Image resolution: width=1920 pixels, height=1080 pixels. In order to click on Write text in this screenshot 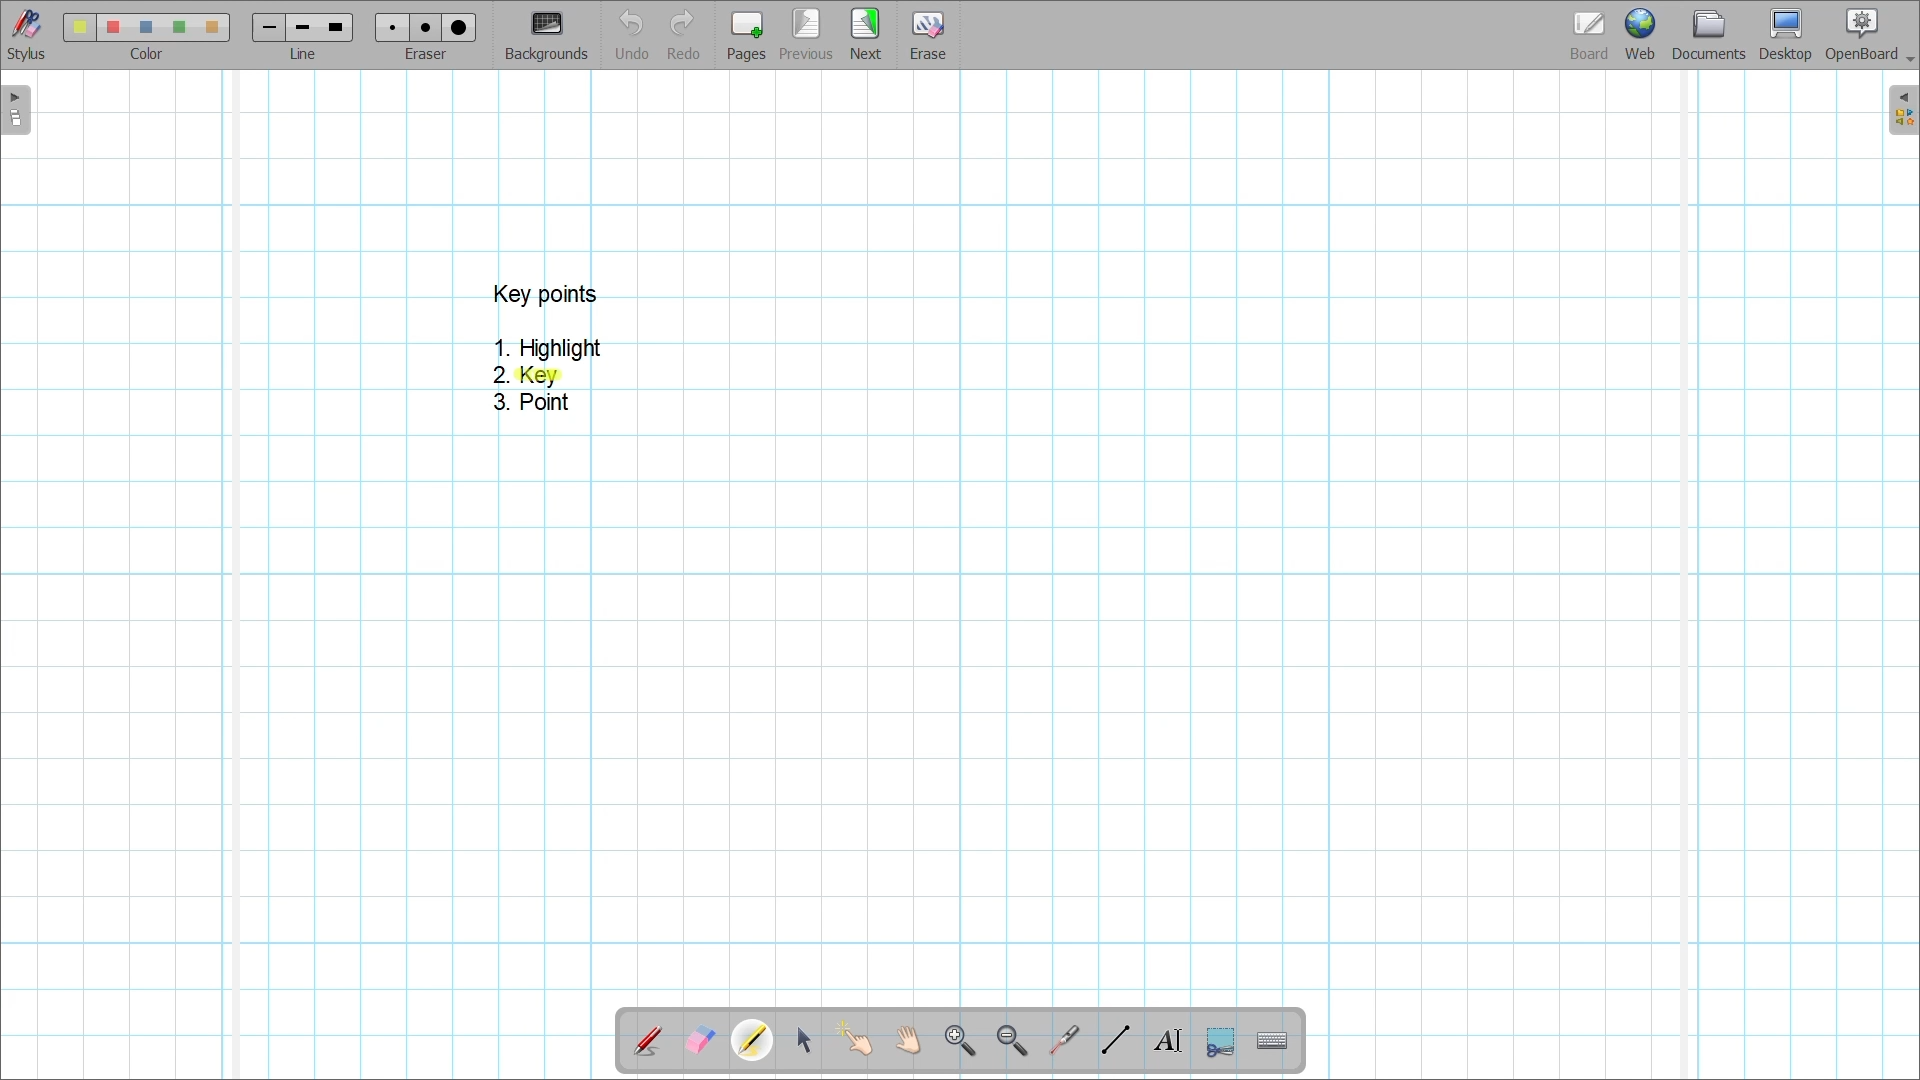, I will do `click(1167, 1041)`.